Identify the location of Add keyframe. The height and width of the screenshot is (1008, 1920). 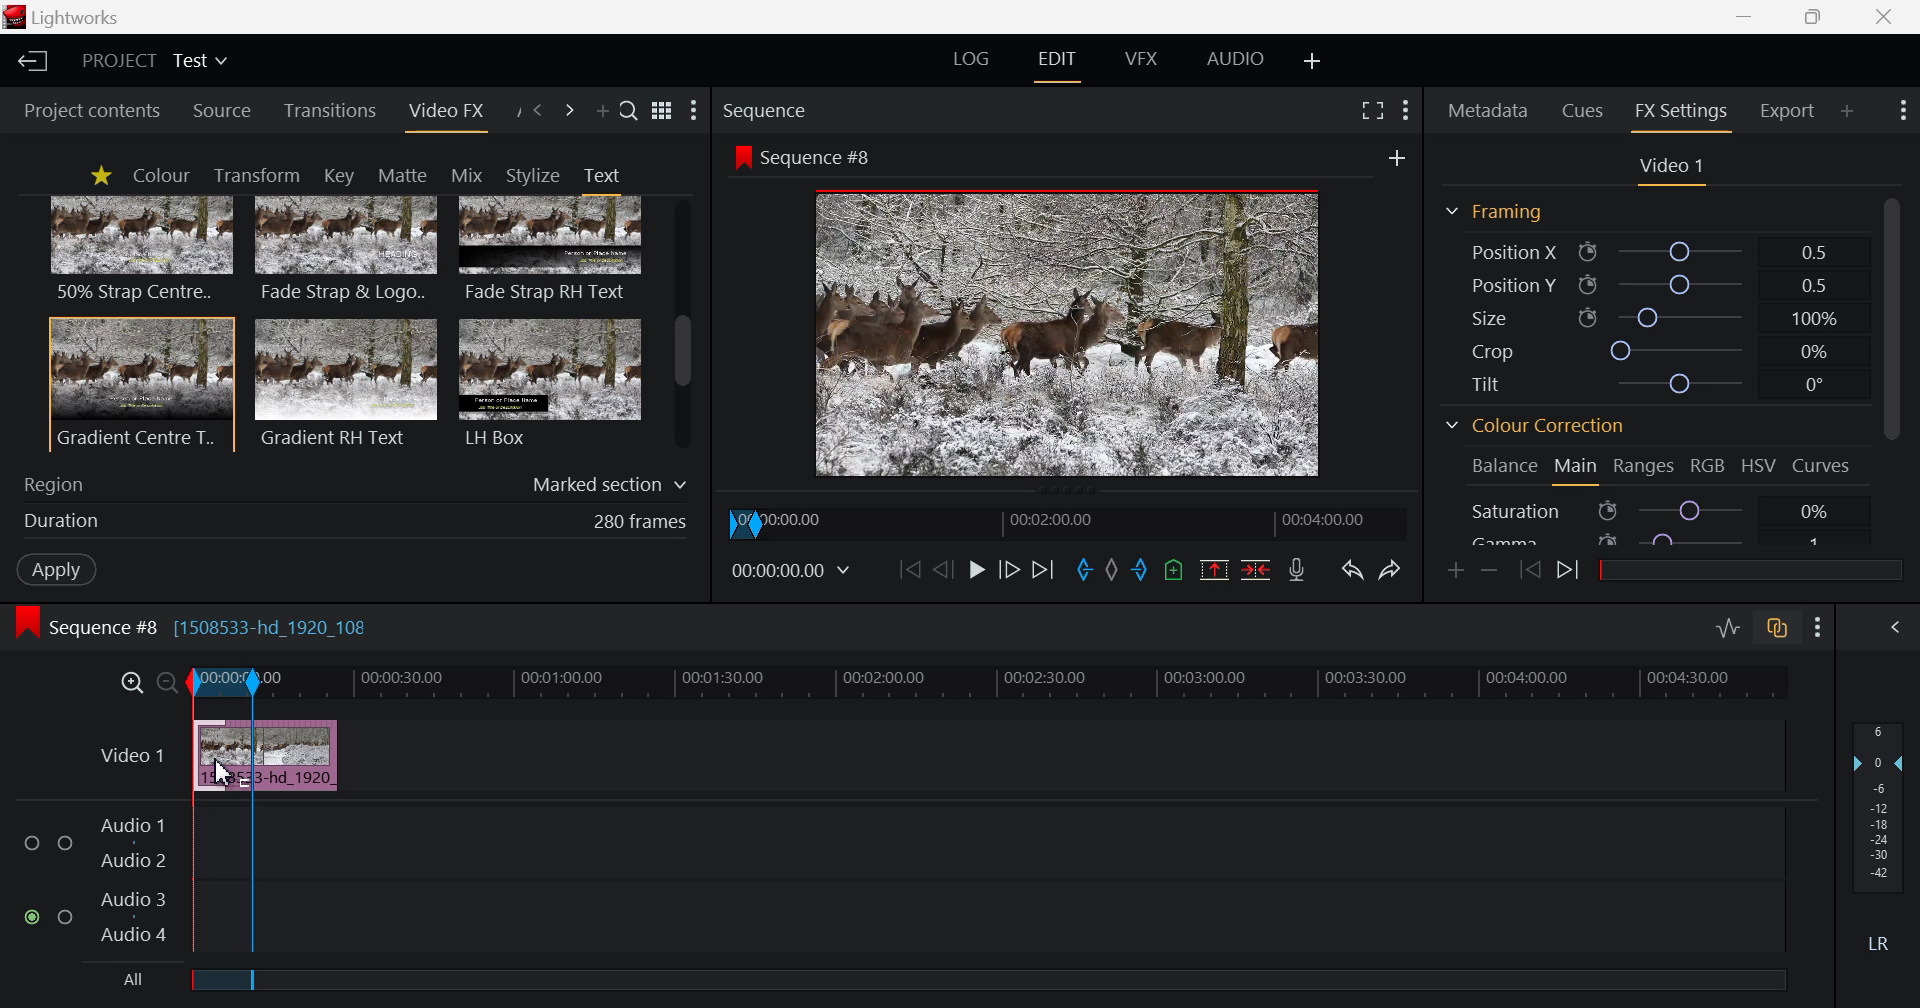
(1452, 569).